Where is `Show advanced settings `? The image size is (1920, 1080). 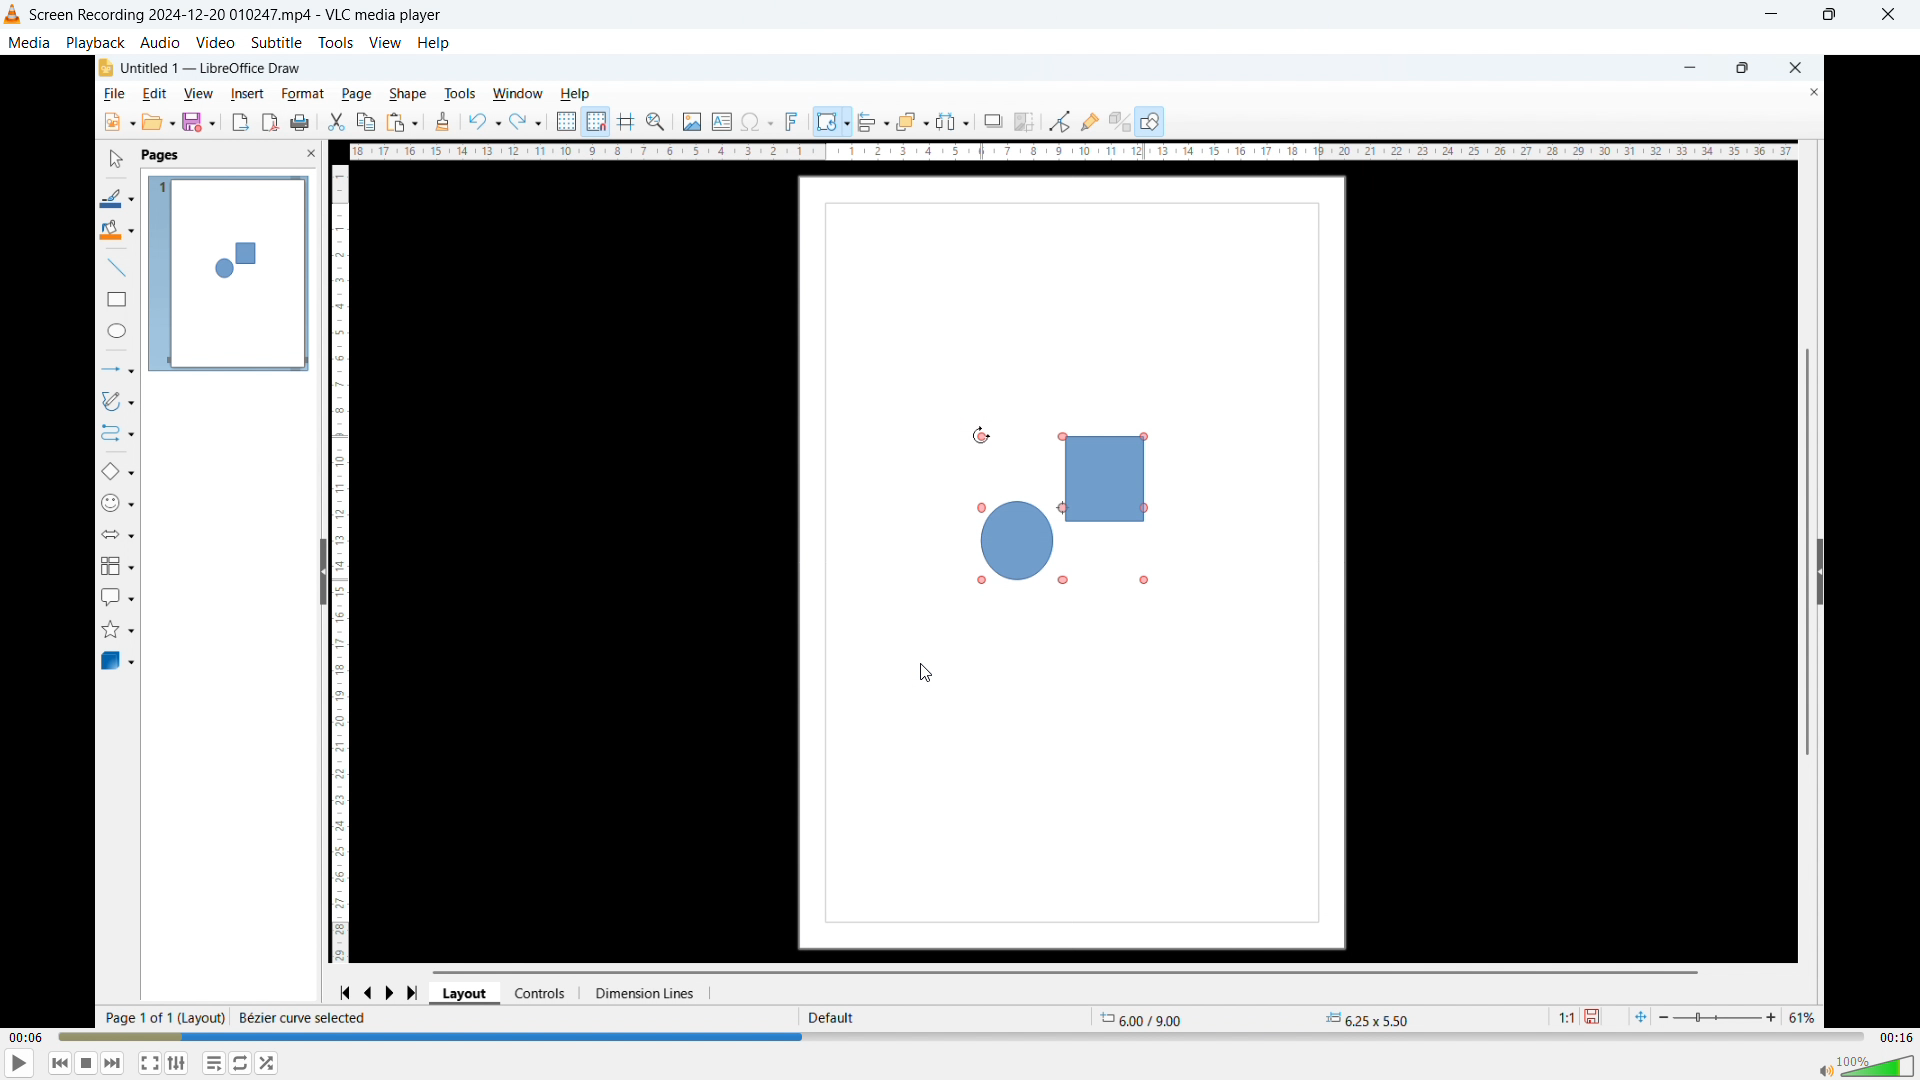 Show advanced settings  is located at coordinates (241, 1063).